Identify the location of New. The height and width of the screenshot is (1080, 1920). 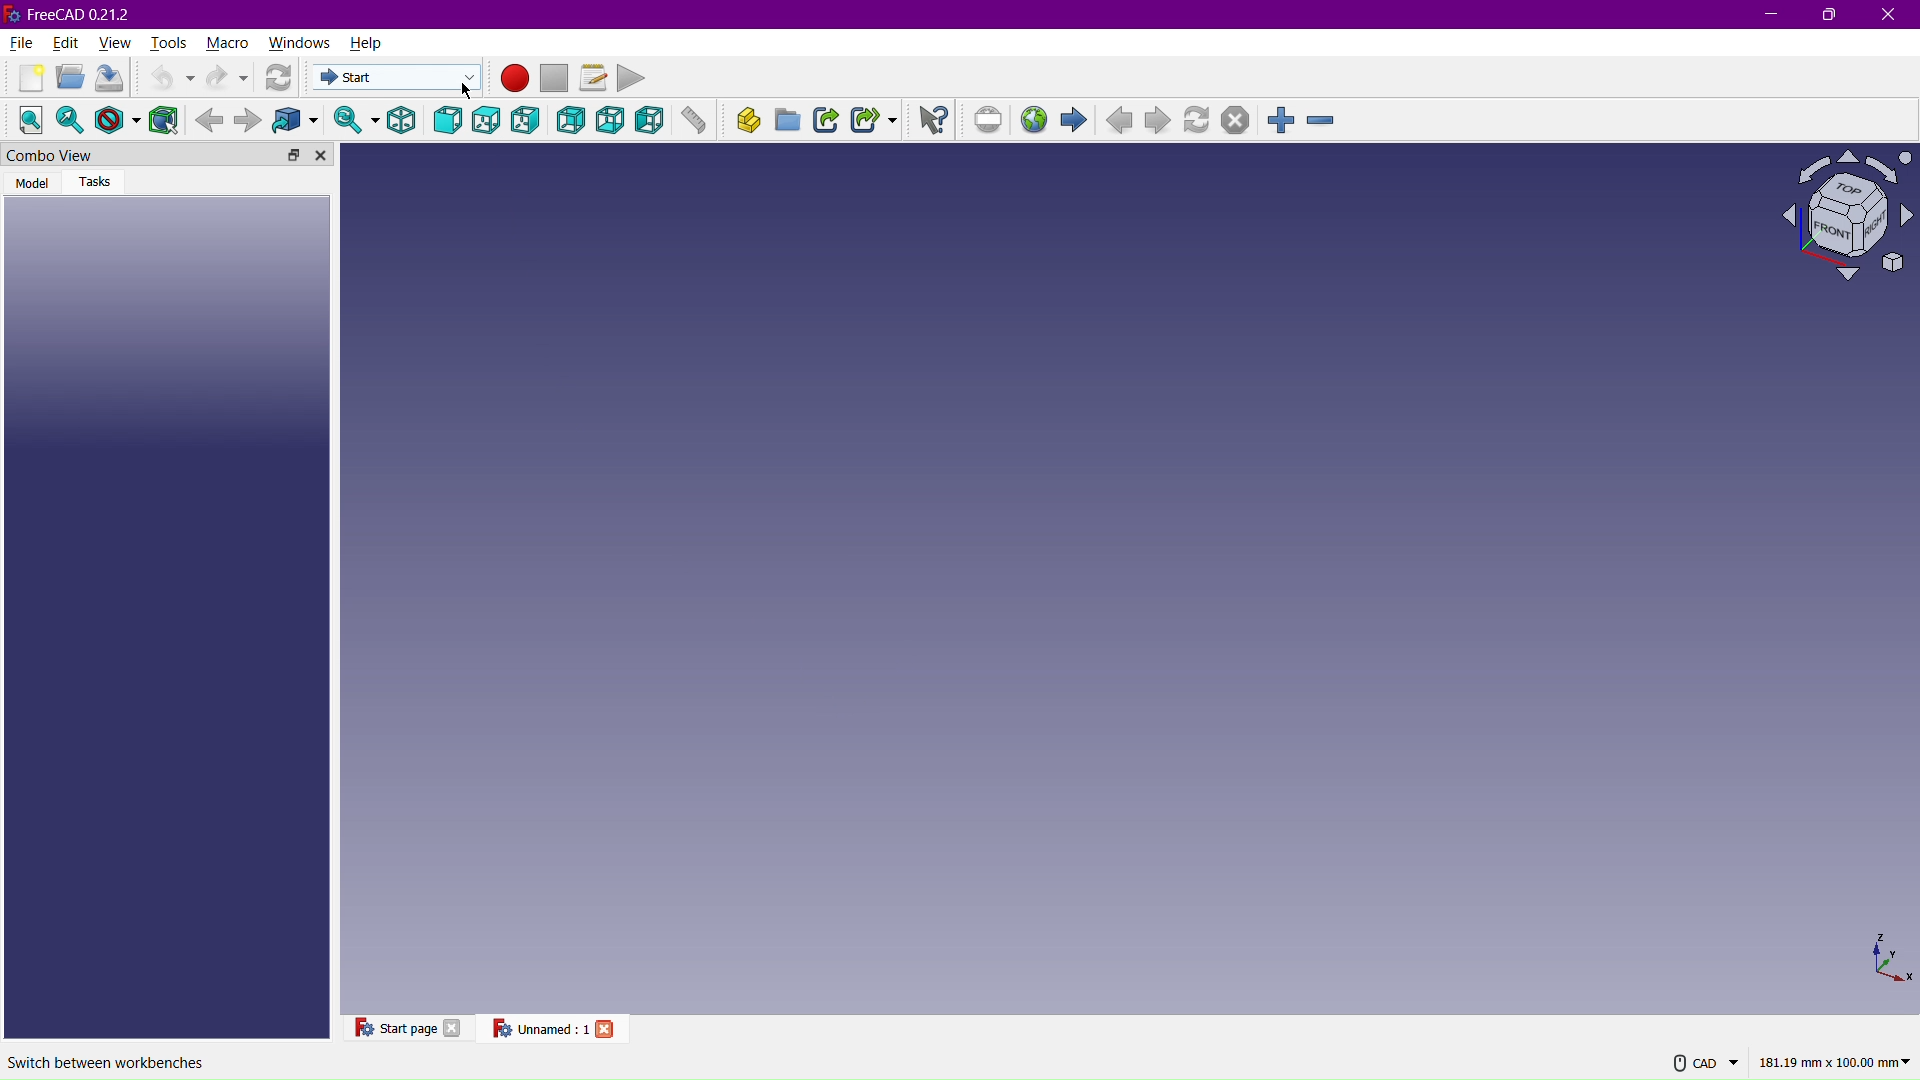
(28, 77).